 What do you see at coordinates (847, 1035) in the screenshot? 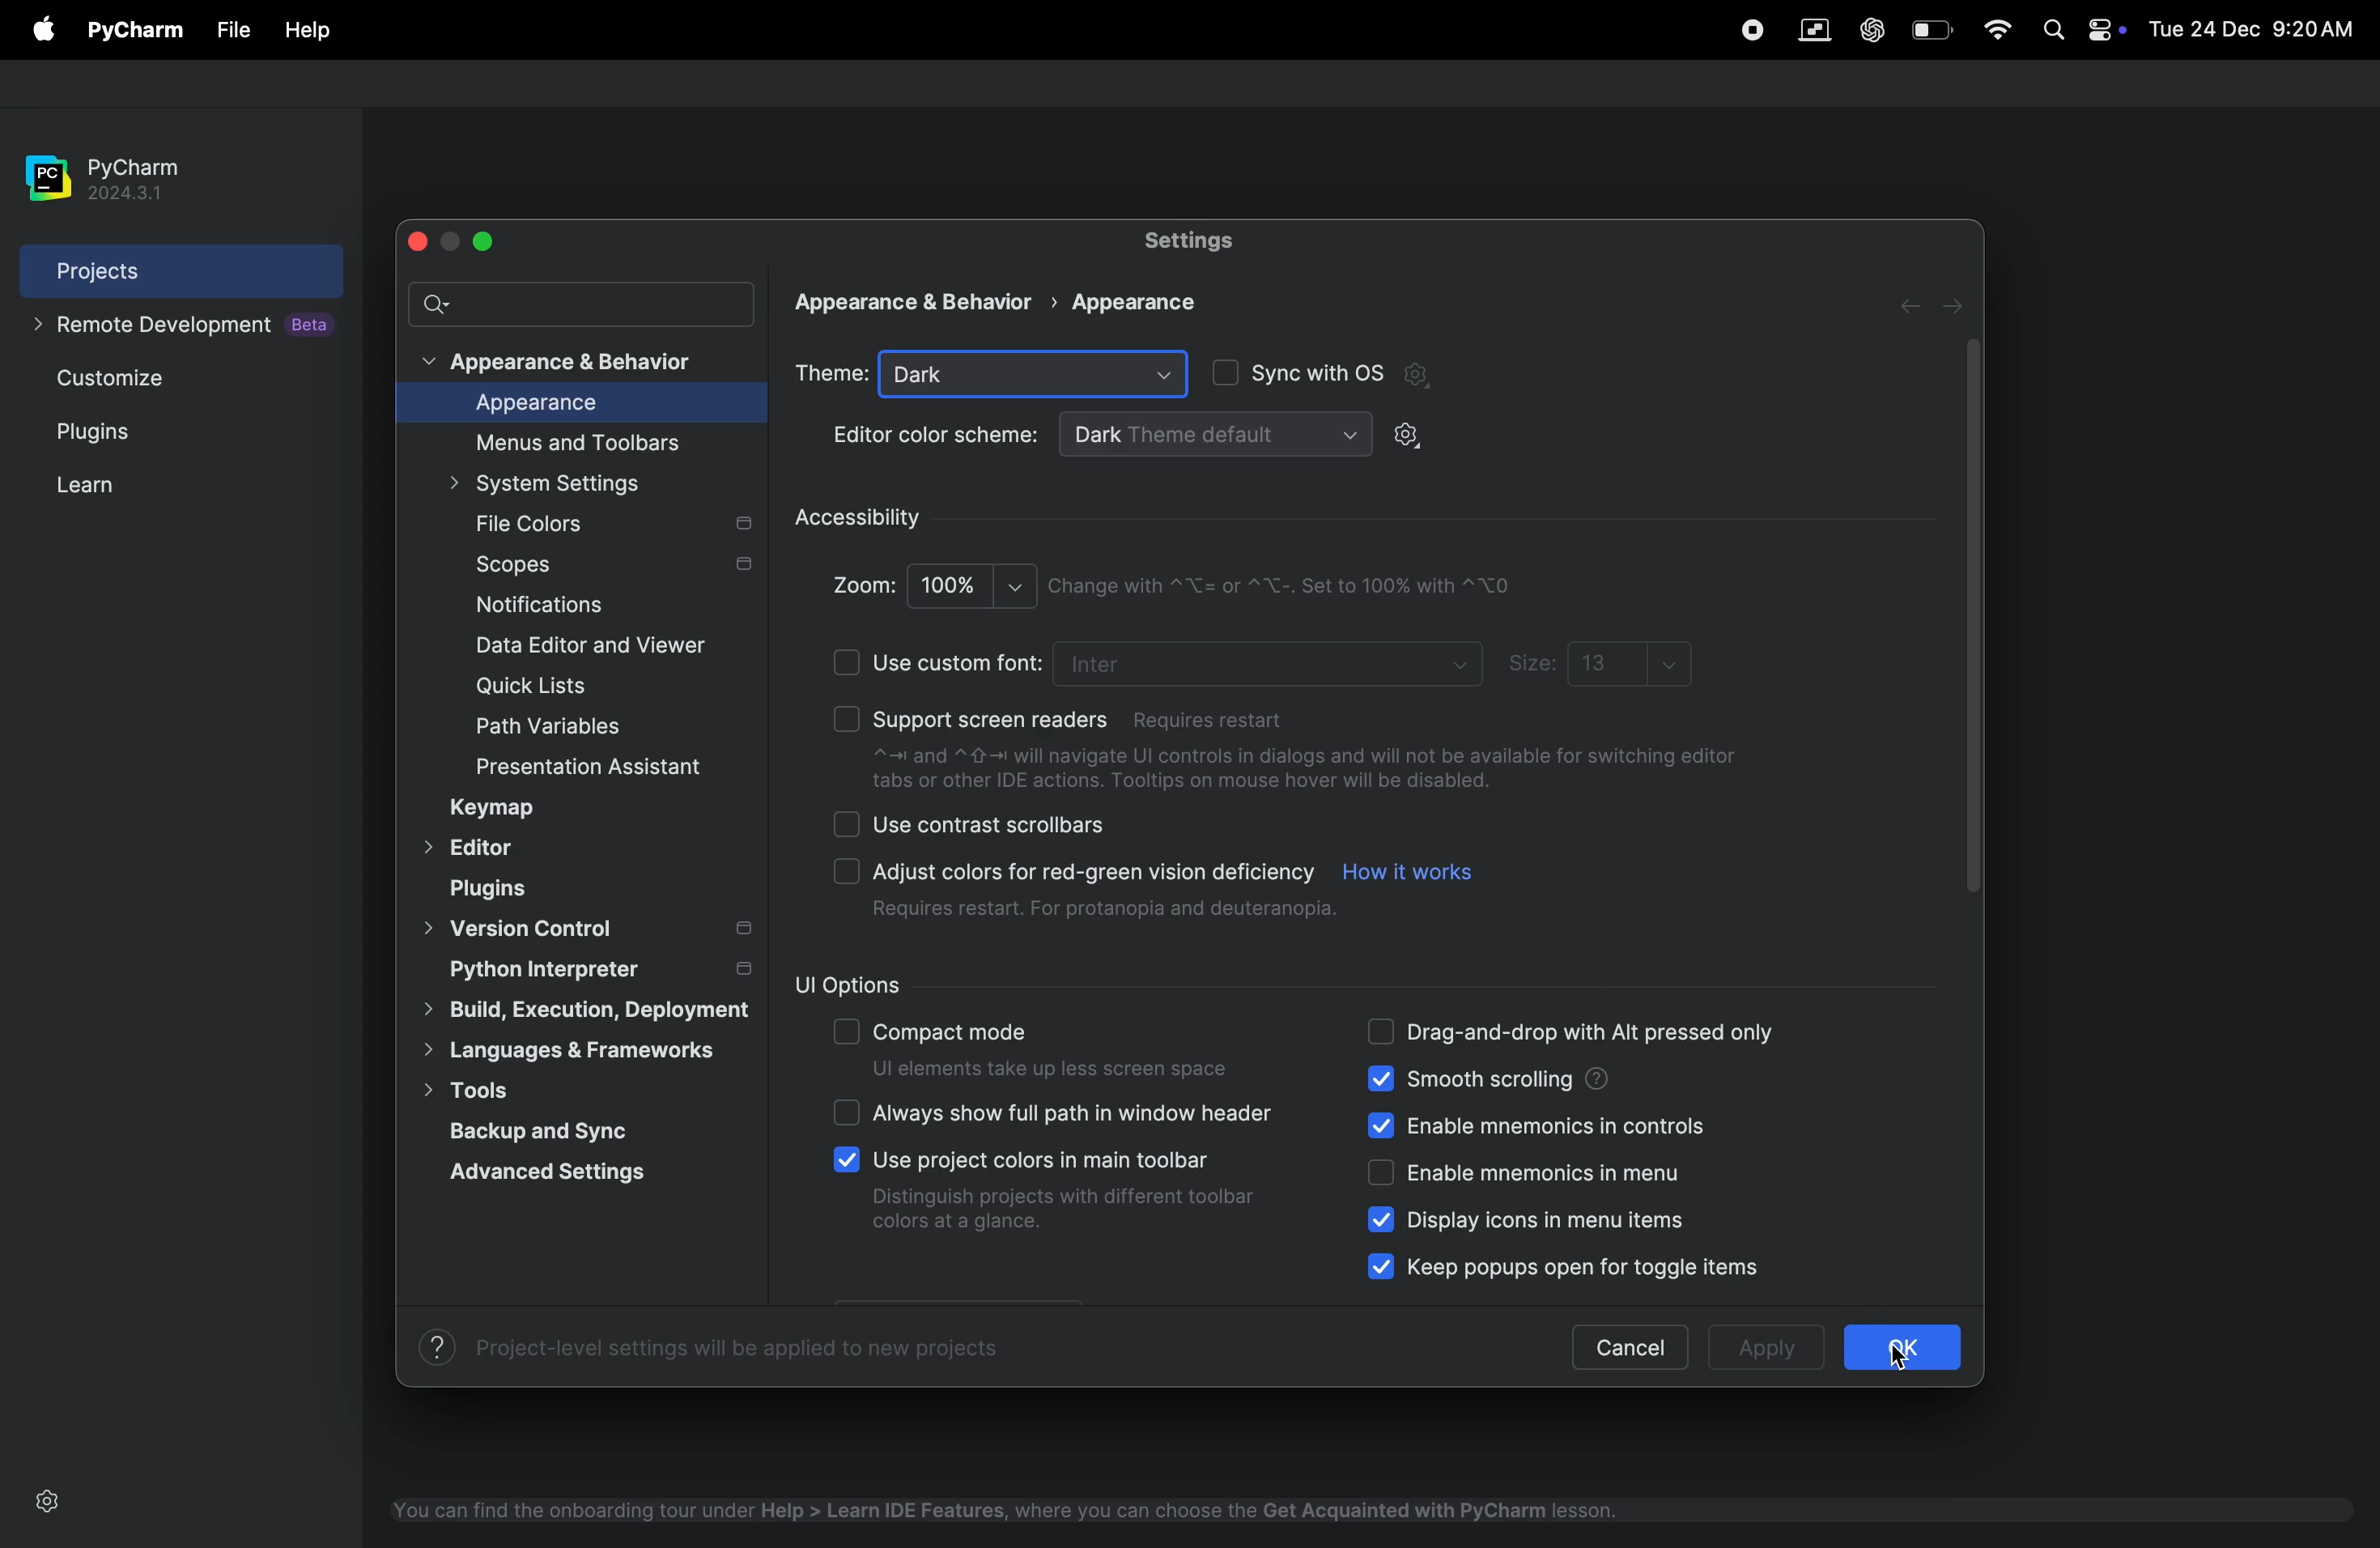
I see `check box` at bounding box center [847, 1035].